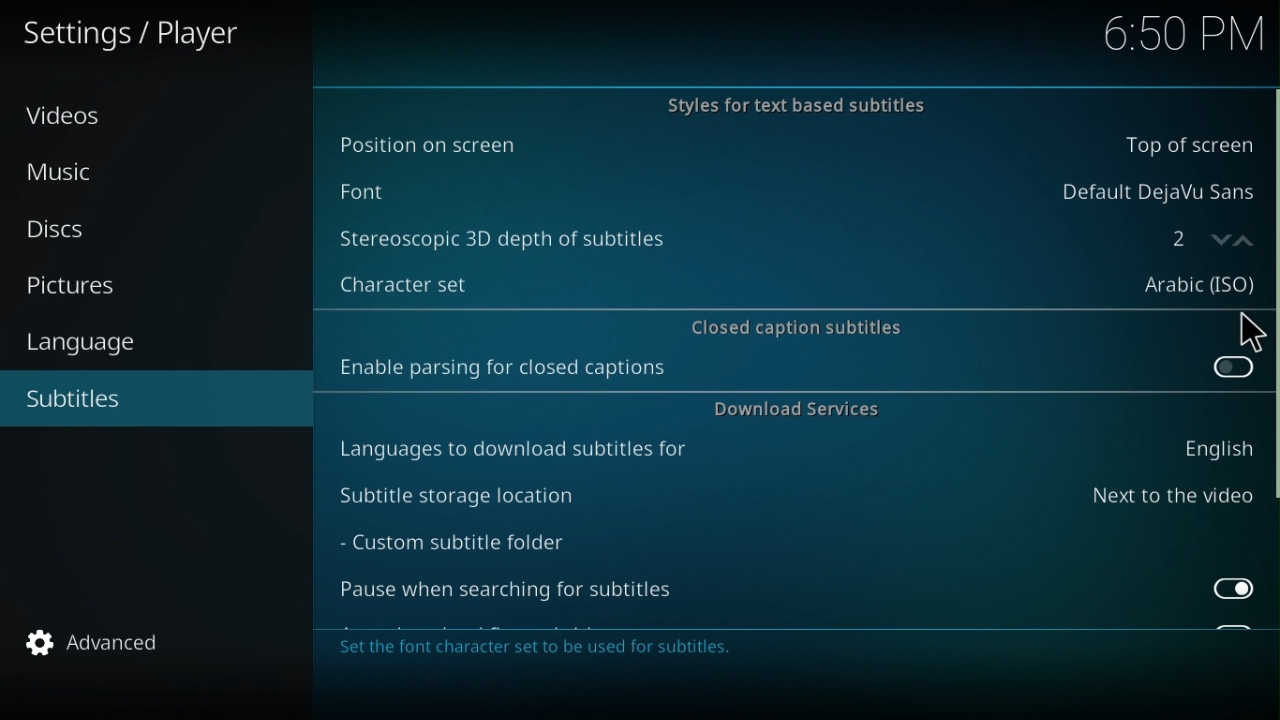  I want to click on Close Caption Subtitles, so click(793, 329).